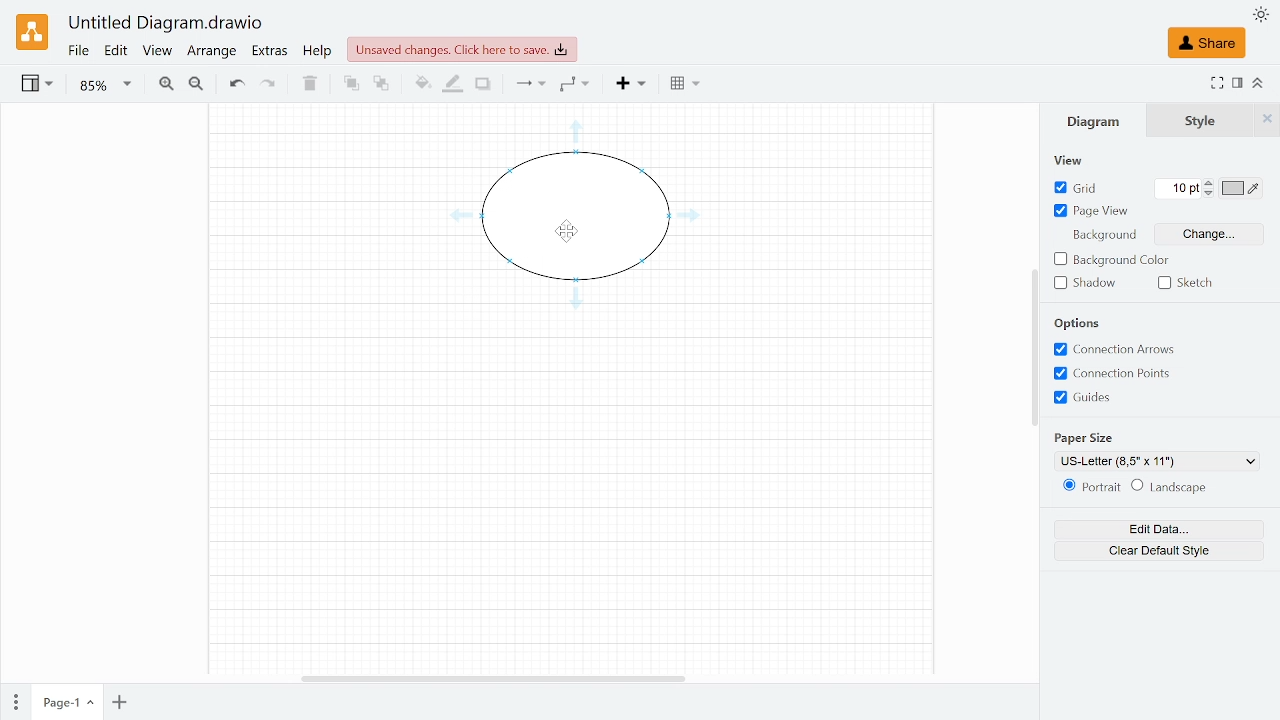  Describe the element at coordinates (1091, 124) in the screenshot. I see `Diagram` at that location.